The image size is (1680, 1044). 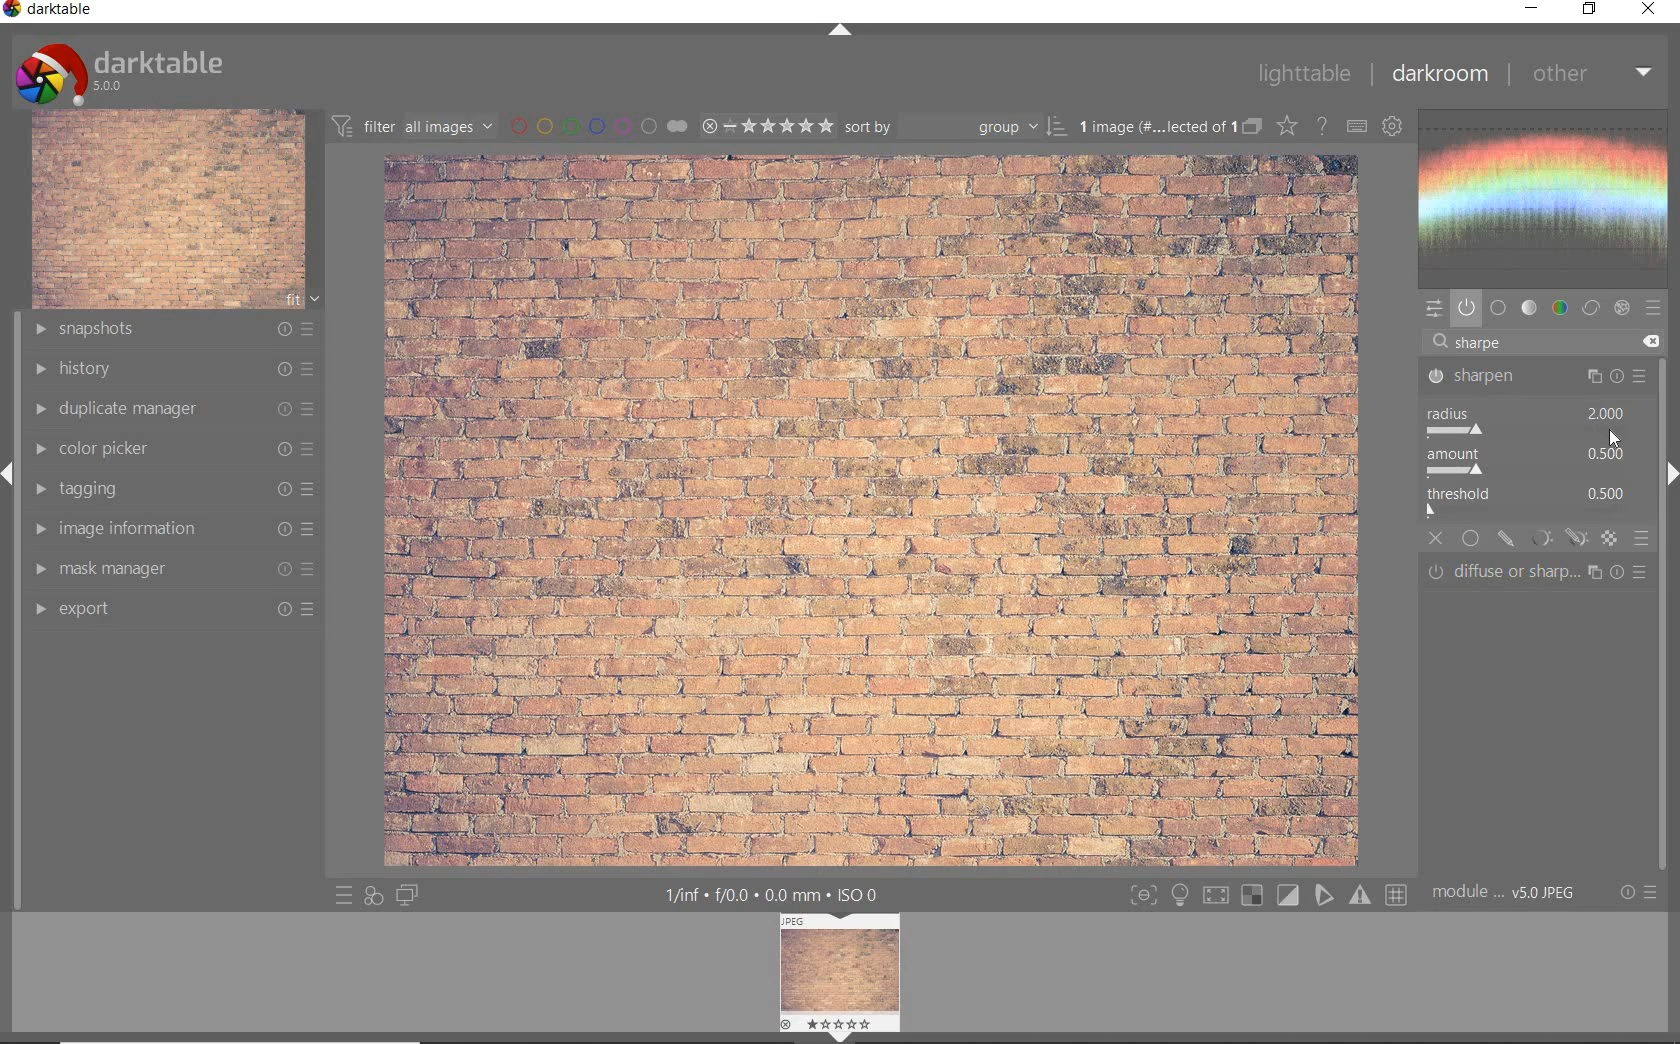 What do you see at coordinates (176, 450) in the screenshot?
I see `color picker` at bounding box center [176, 450].